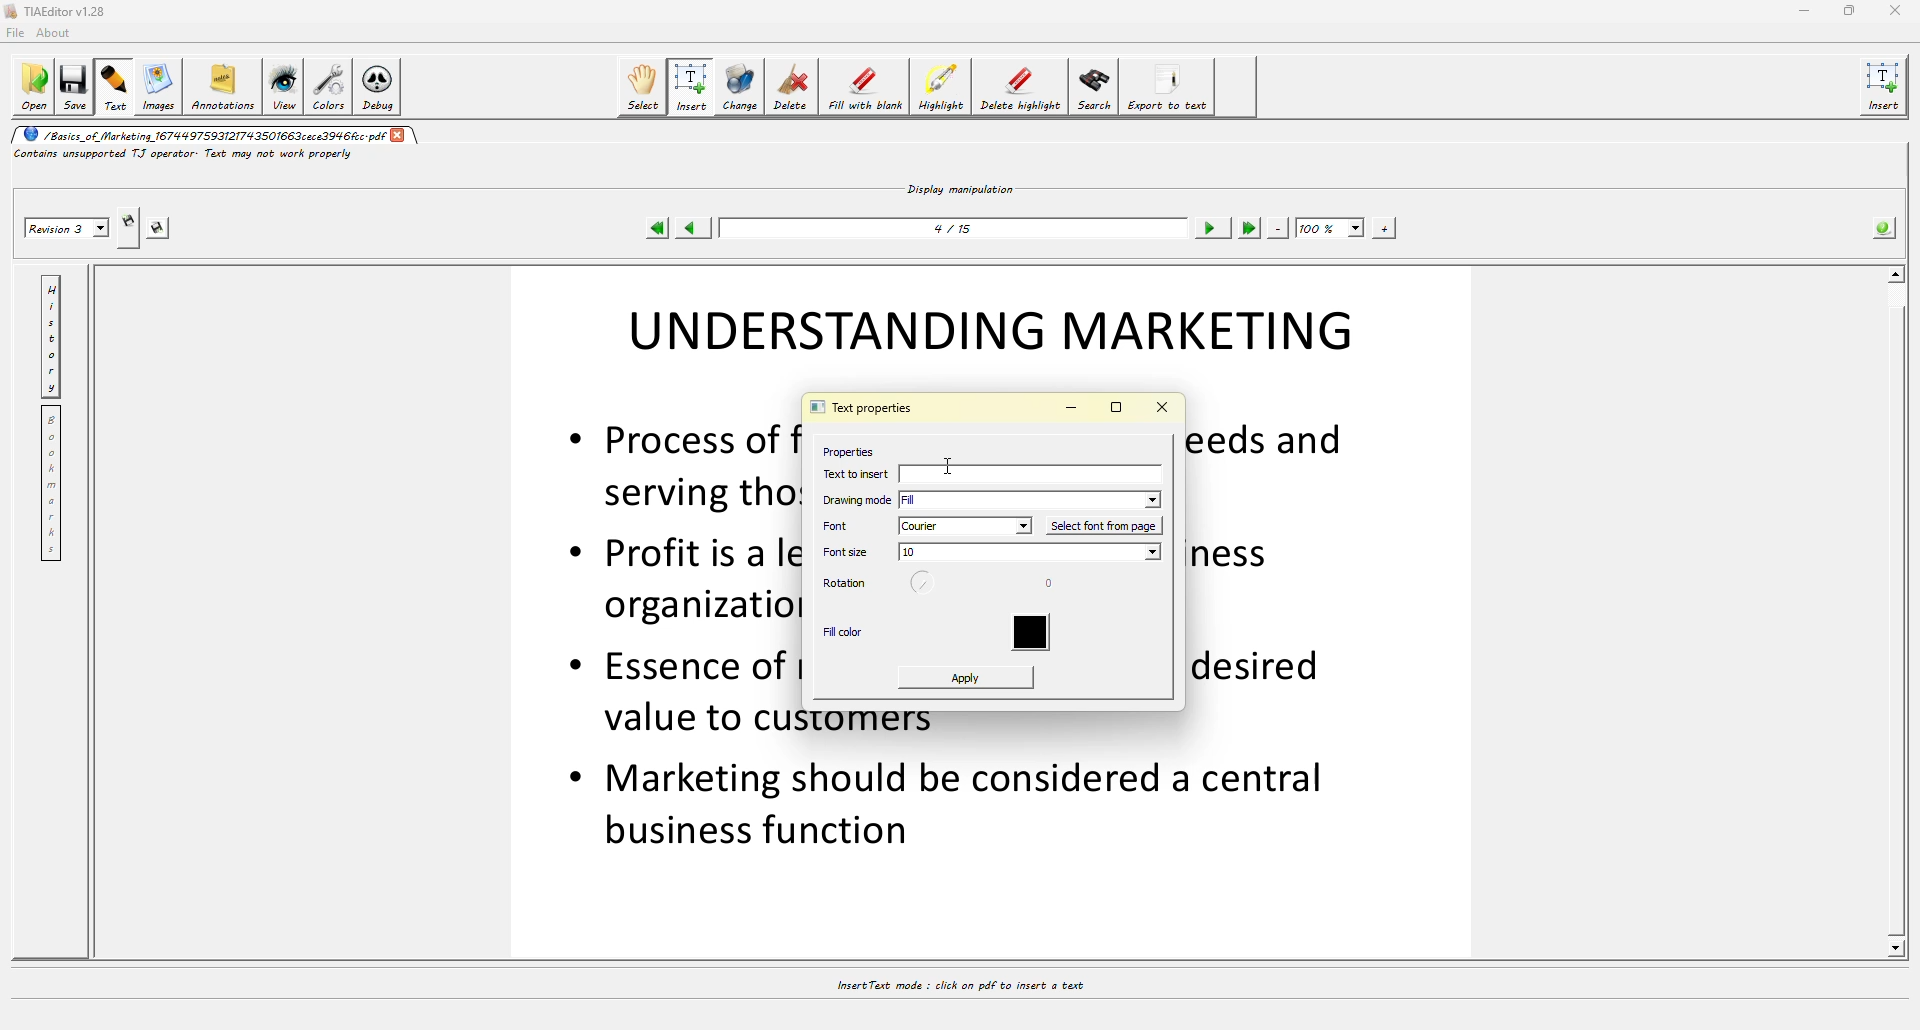 The height and width of the screenshot is (1030, 1920). I want to click on annotations, so click(222, 88).